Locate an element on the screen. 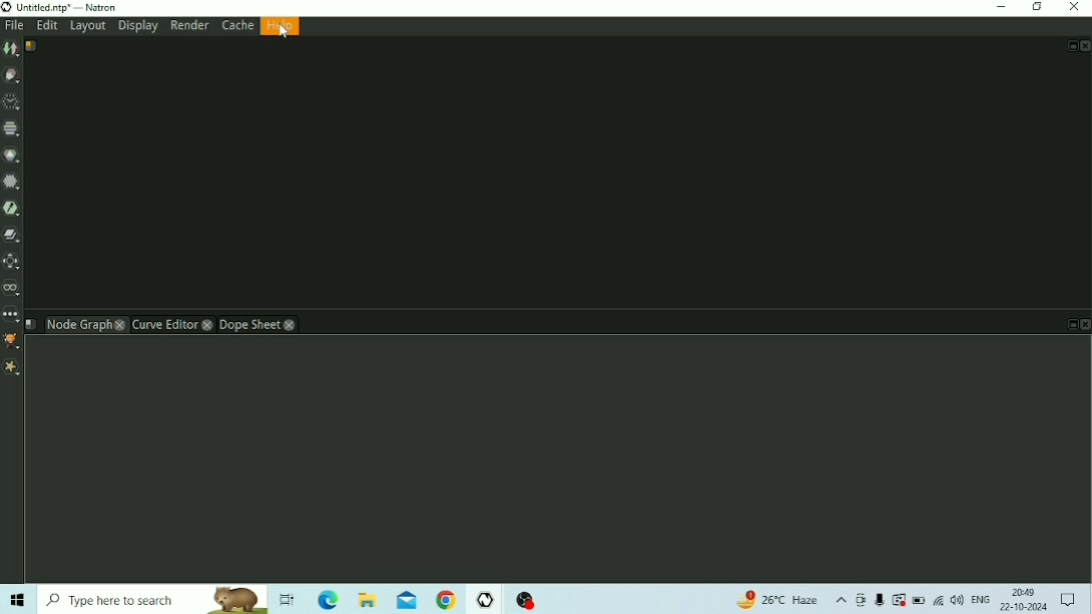  Date is located at coordinates (1024, 607).